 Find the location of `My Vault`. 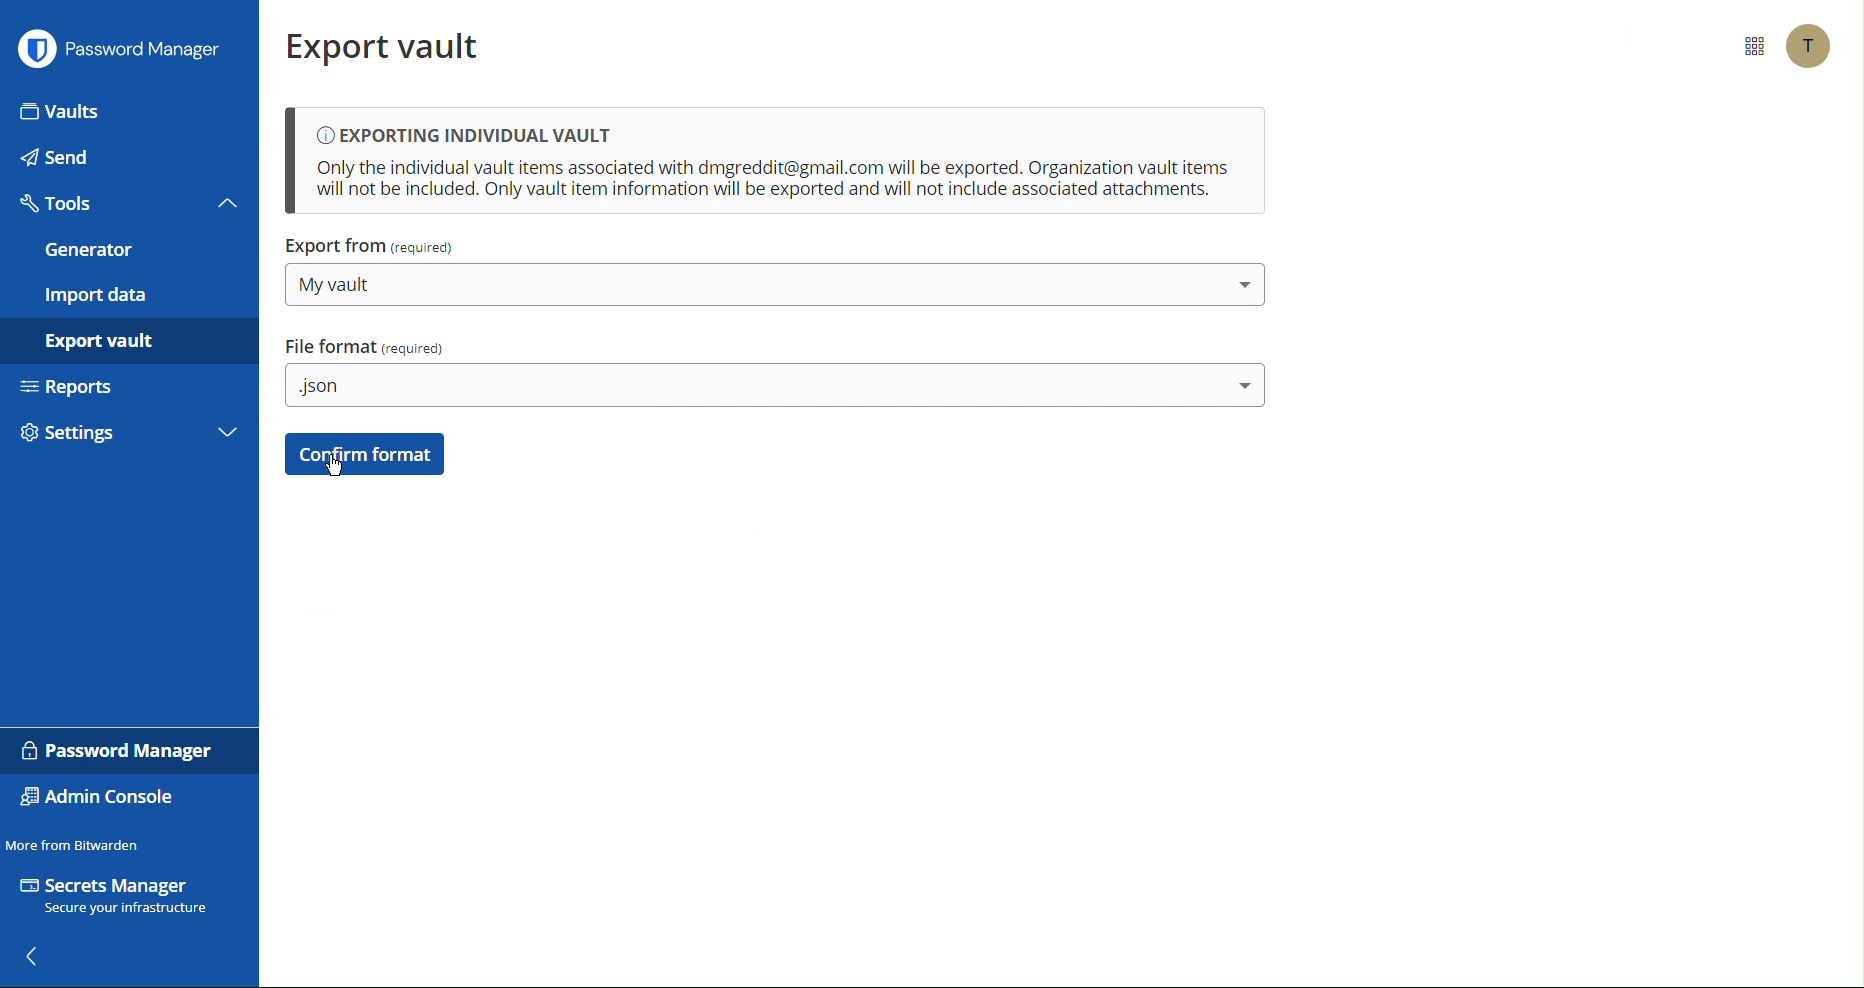

My Vault is located at coordinates (776, 287).